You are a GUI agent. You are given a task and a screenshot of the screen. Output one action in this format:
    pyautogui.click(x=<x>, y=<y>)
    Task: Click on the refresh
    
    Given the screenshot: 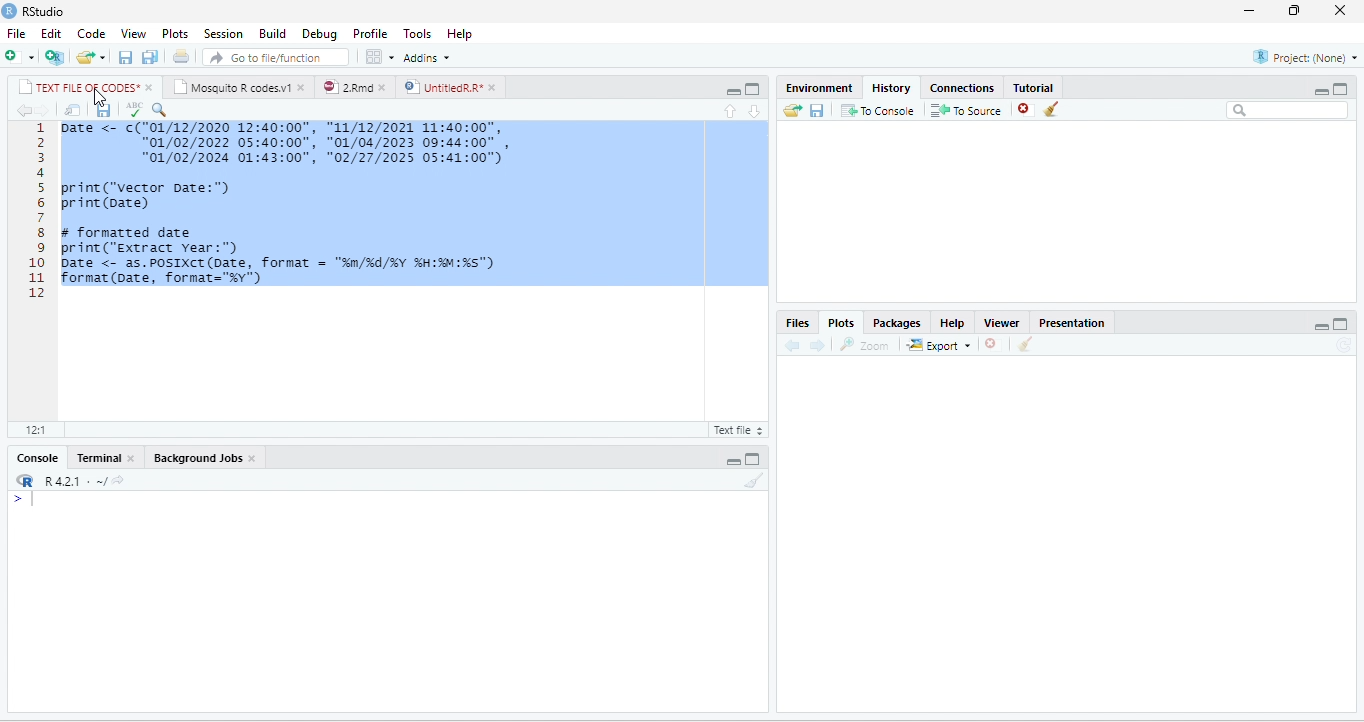 What is the action you would take?
    pyautogui.click(x=1346, y=346)
    